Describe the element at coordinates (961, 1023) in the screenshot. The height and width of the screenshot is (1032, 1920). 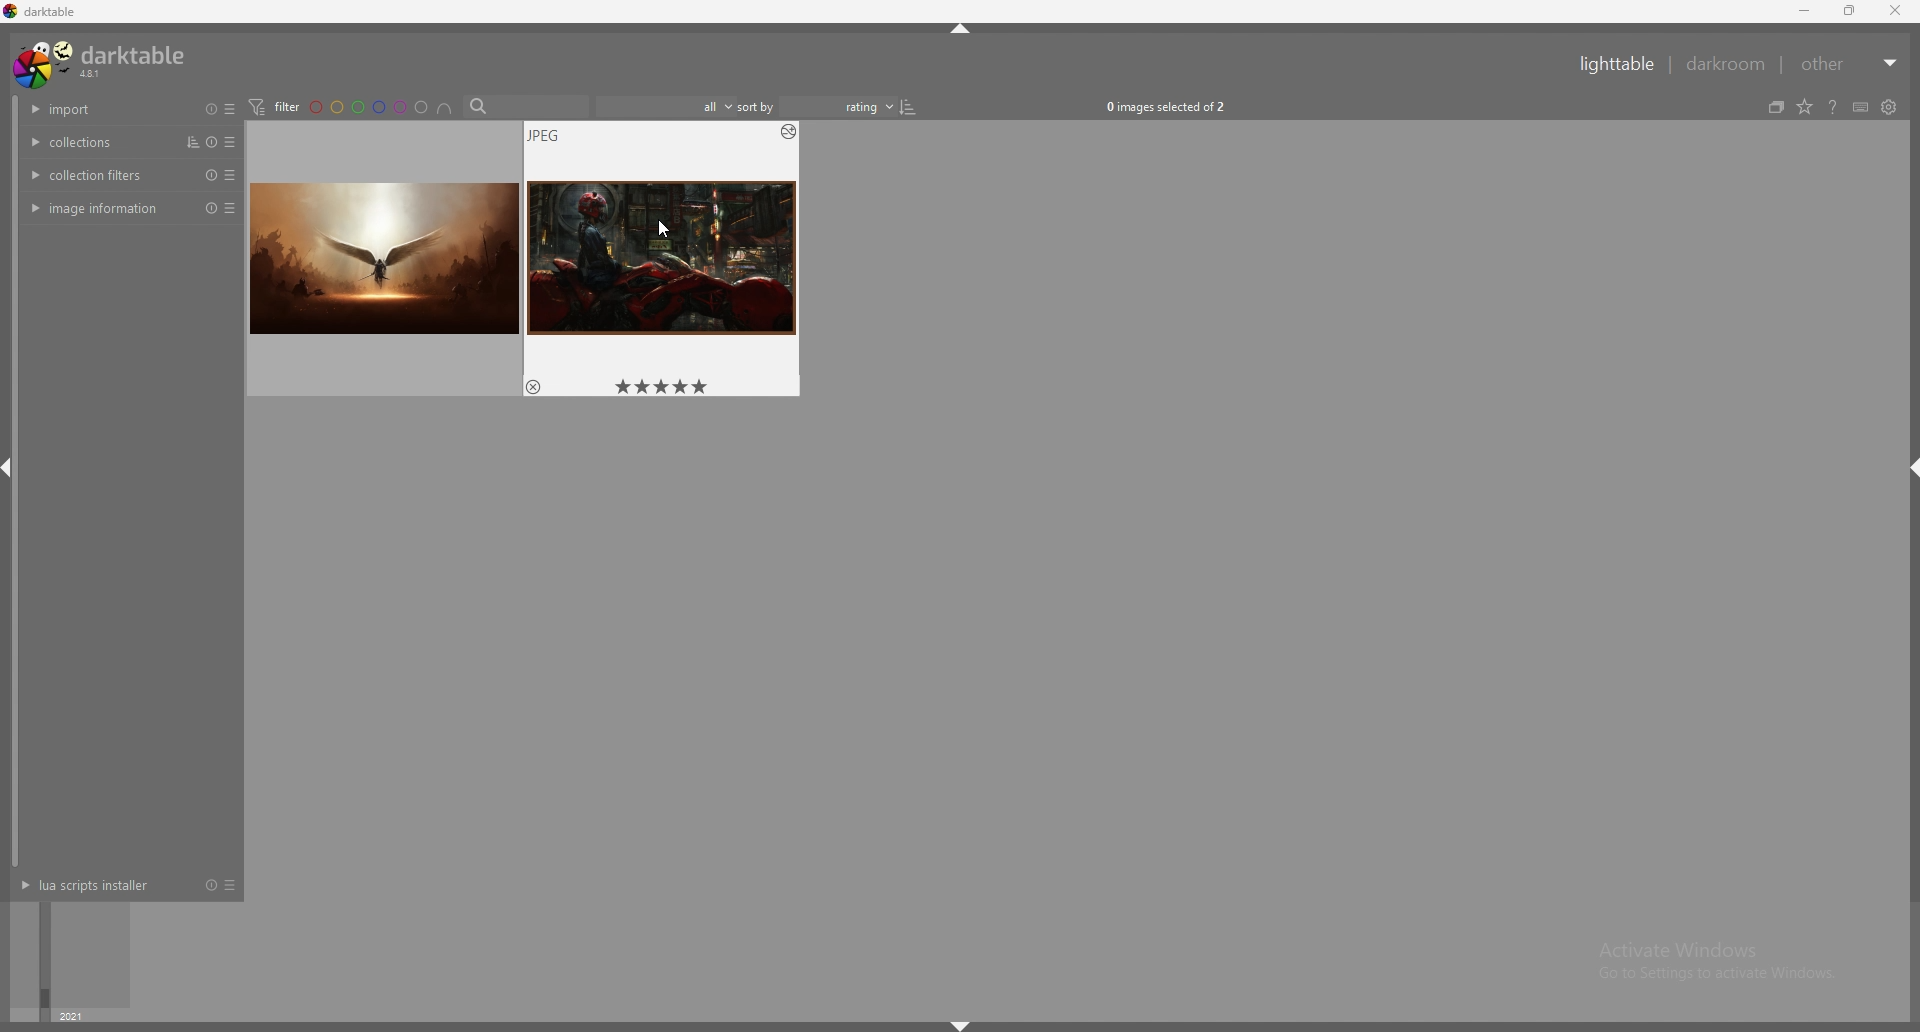
I see `hide` at that location.